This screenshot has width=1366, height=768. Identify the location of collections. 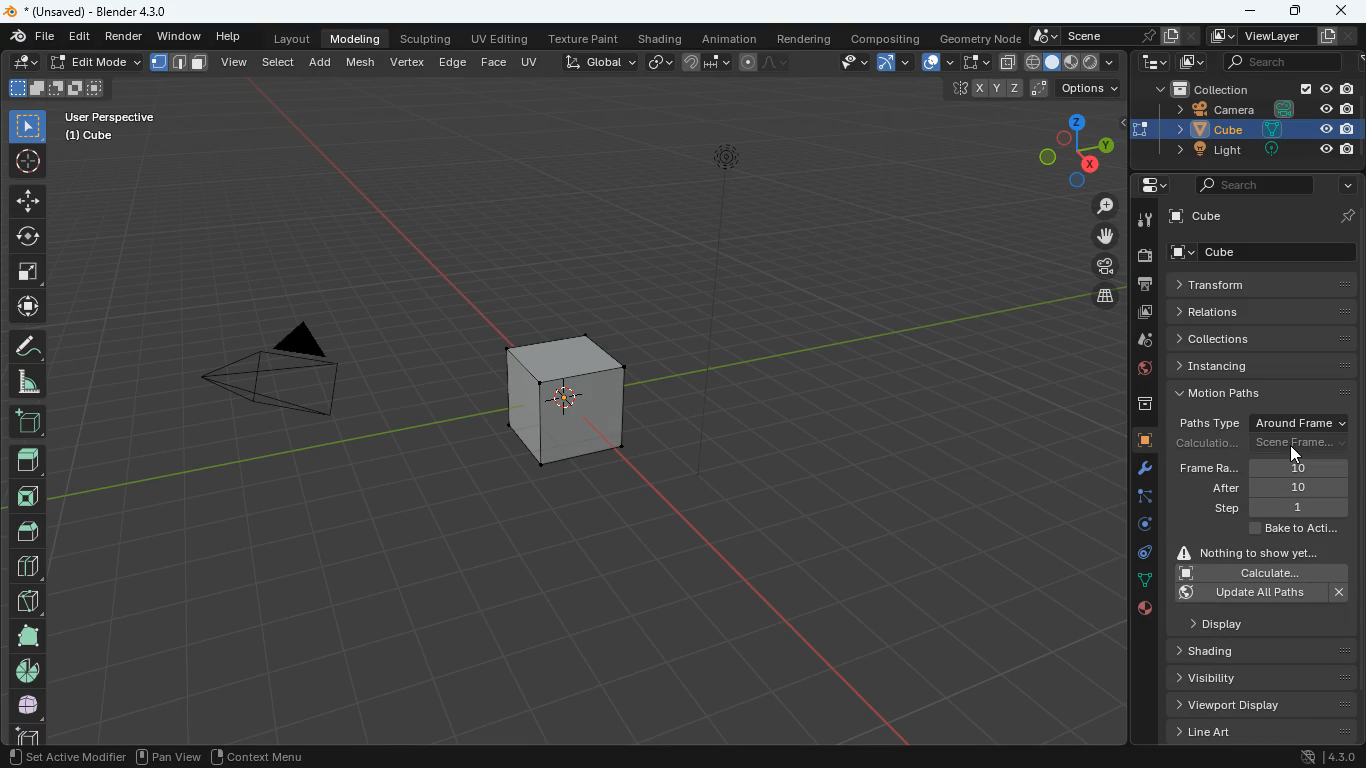
(1266, 338).